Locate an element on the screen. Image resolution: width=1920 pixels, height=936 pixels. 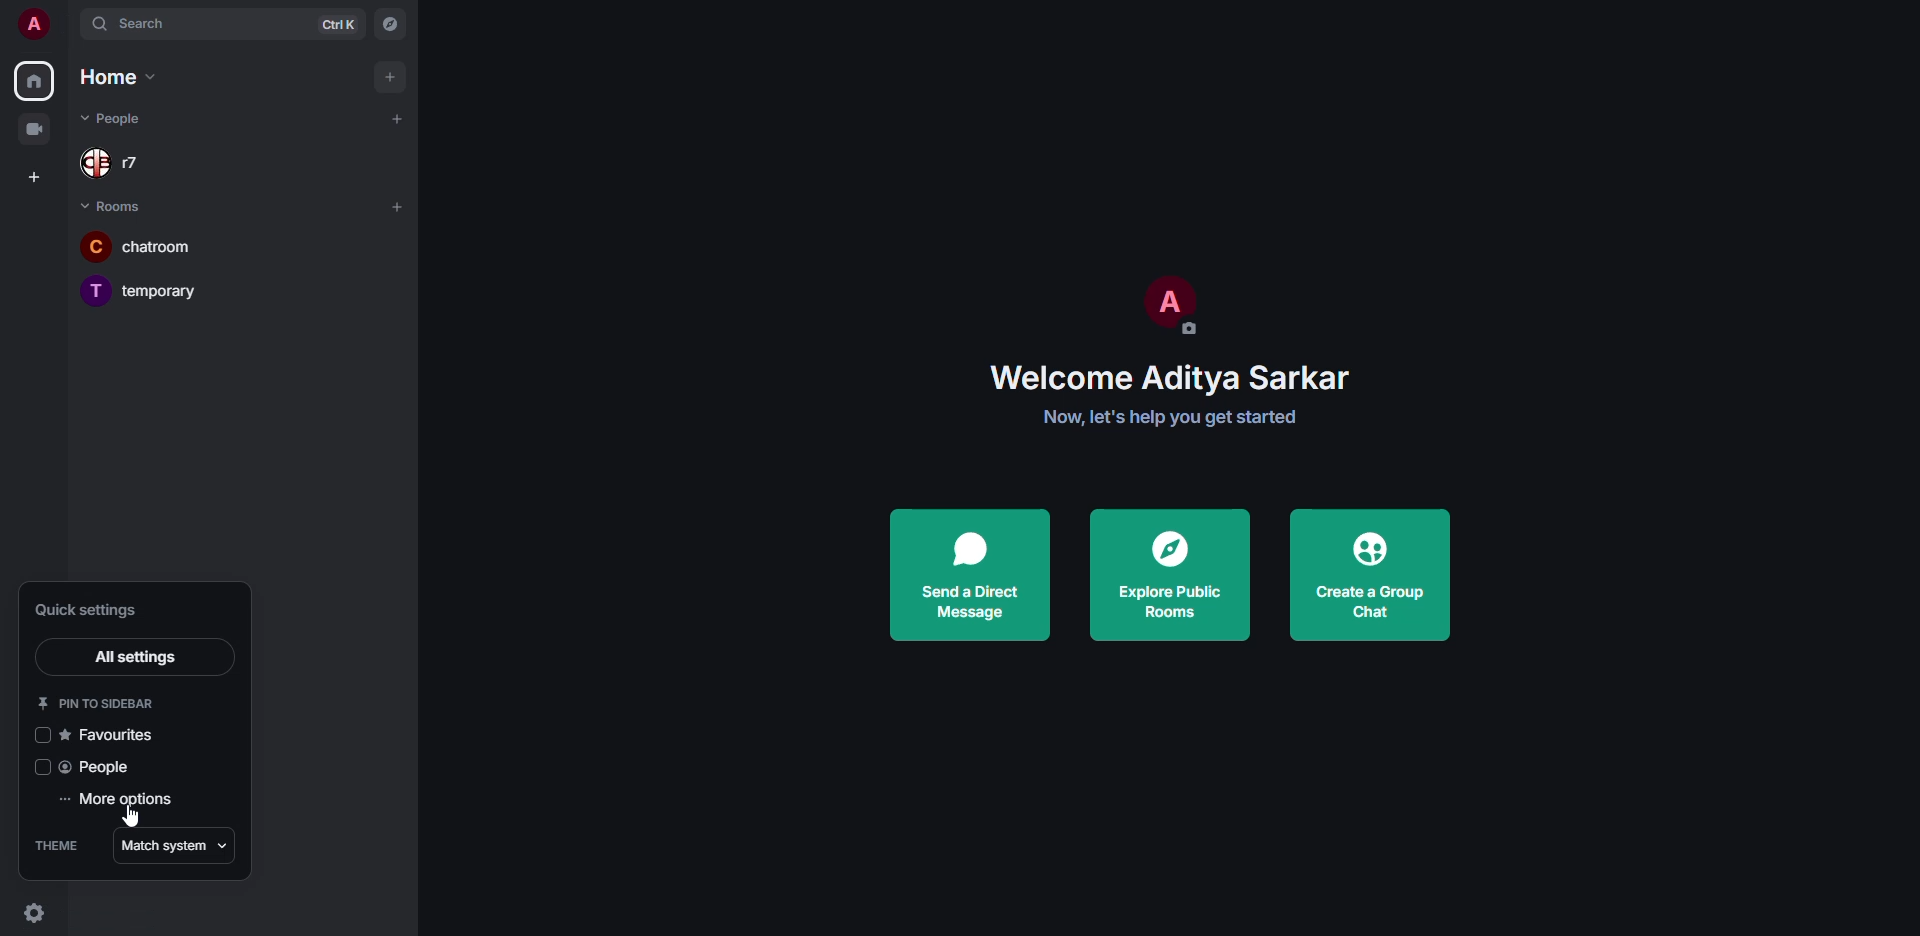
add is located at coordinates (400, 207).